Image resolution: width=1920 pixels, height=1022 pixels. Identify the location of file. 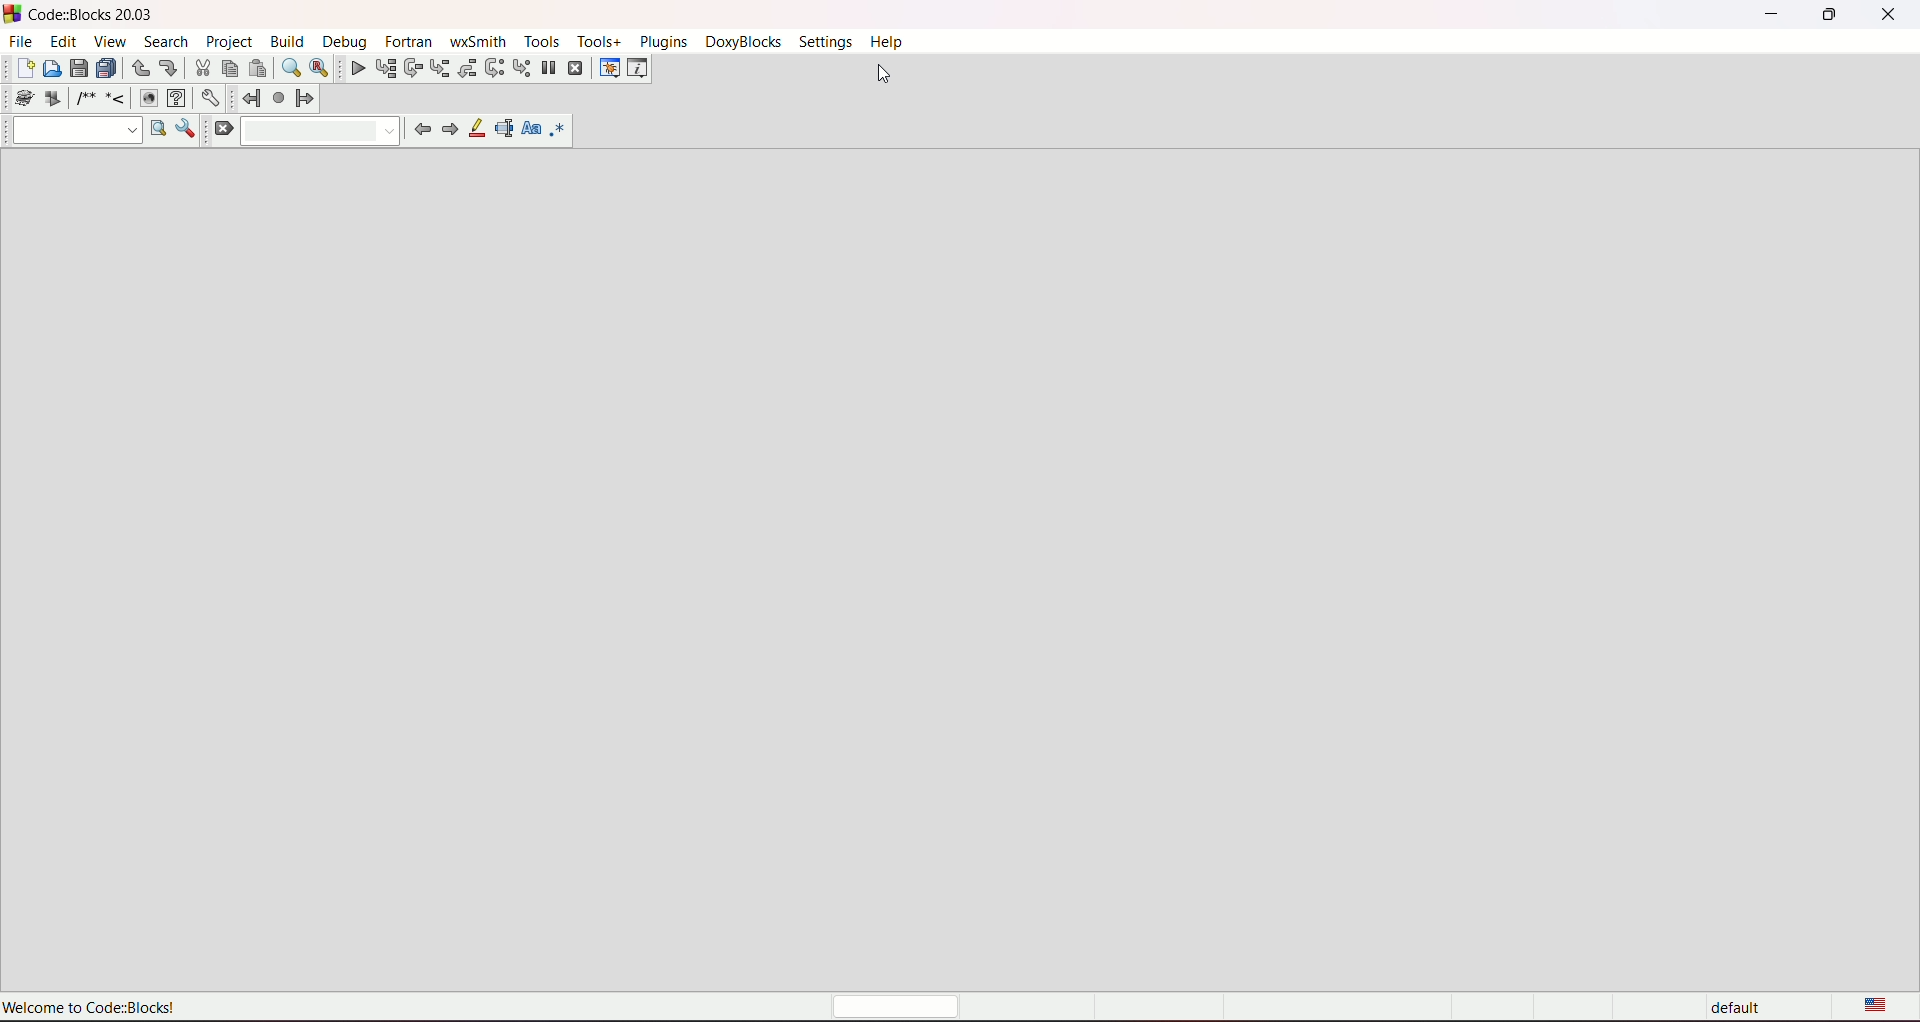
(21, 40).